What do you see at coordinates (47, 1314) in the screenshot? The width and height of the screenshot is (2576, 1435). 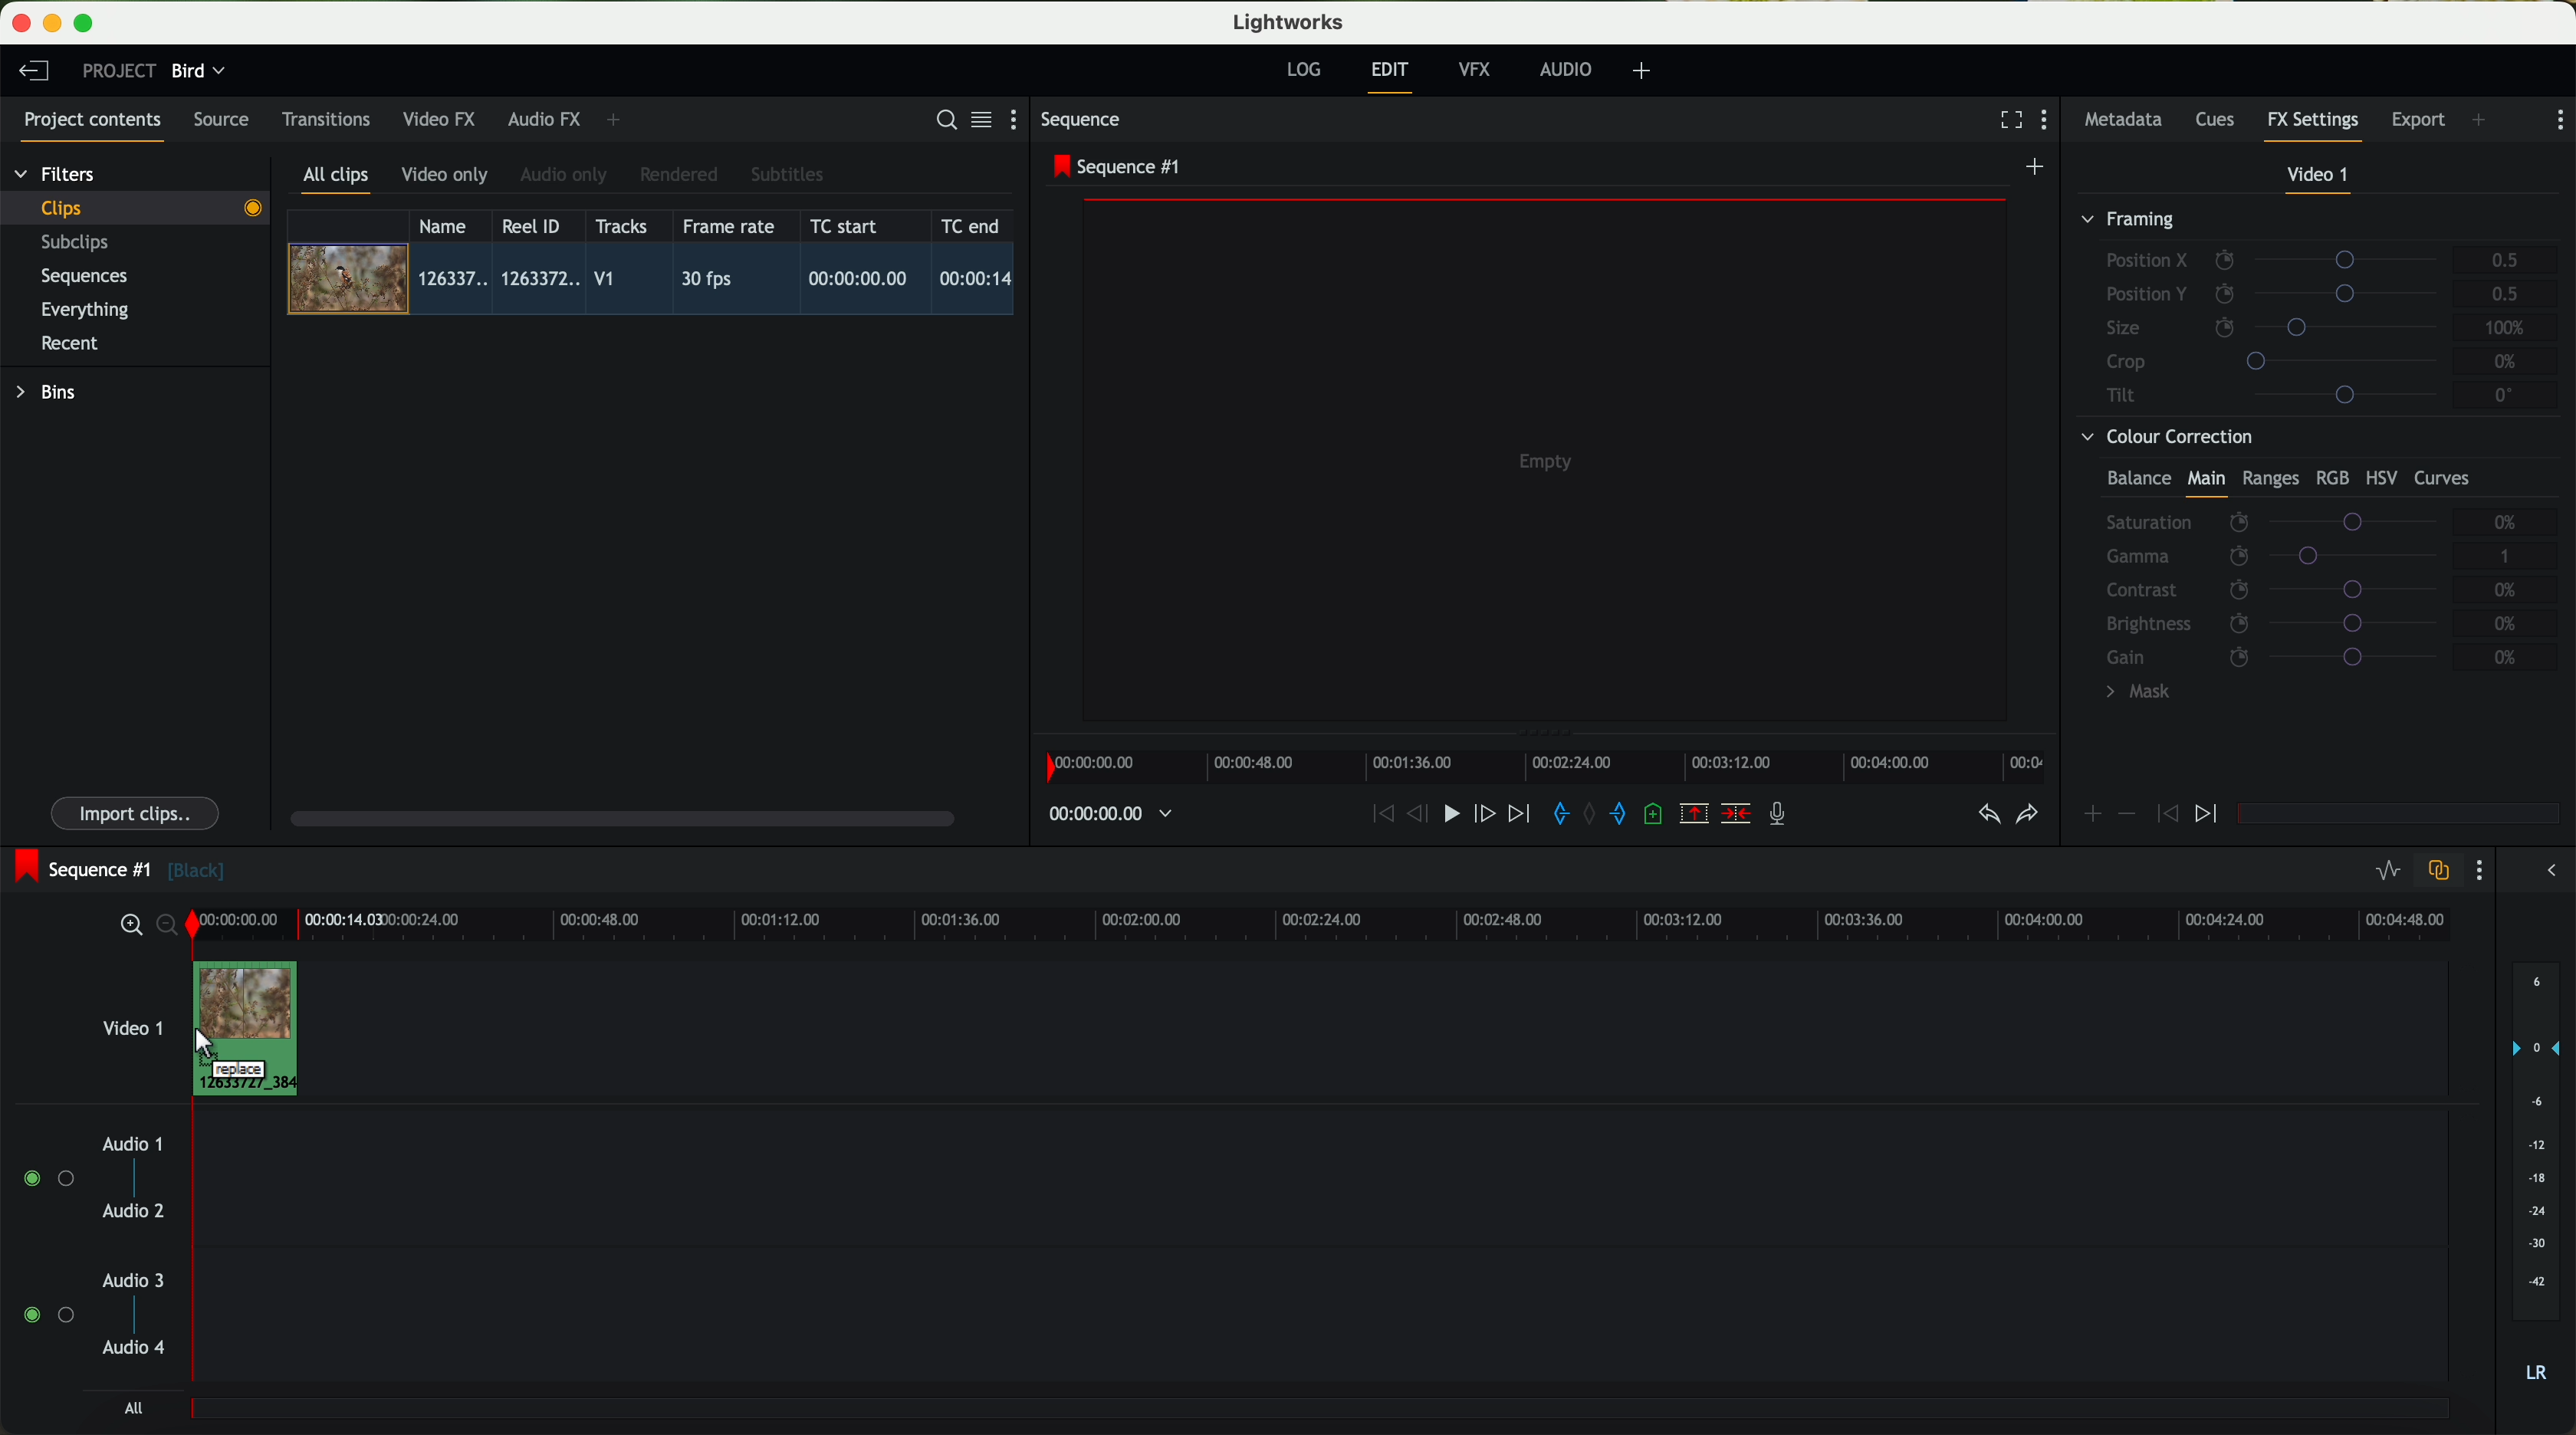 I see `enable audio` at bounding box center [47, 1314].